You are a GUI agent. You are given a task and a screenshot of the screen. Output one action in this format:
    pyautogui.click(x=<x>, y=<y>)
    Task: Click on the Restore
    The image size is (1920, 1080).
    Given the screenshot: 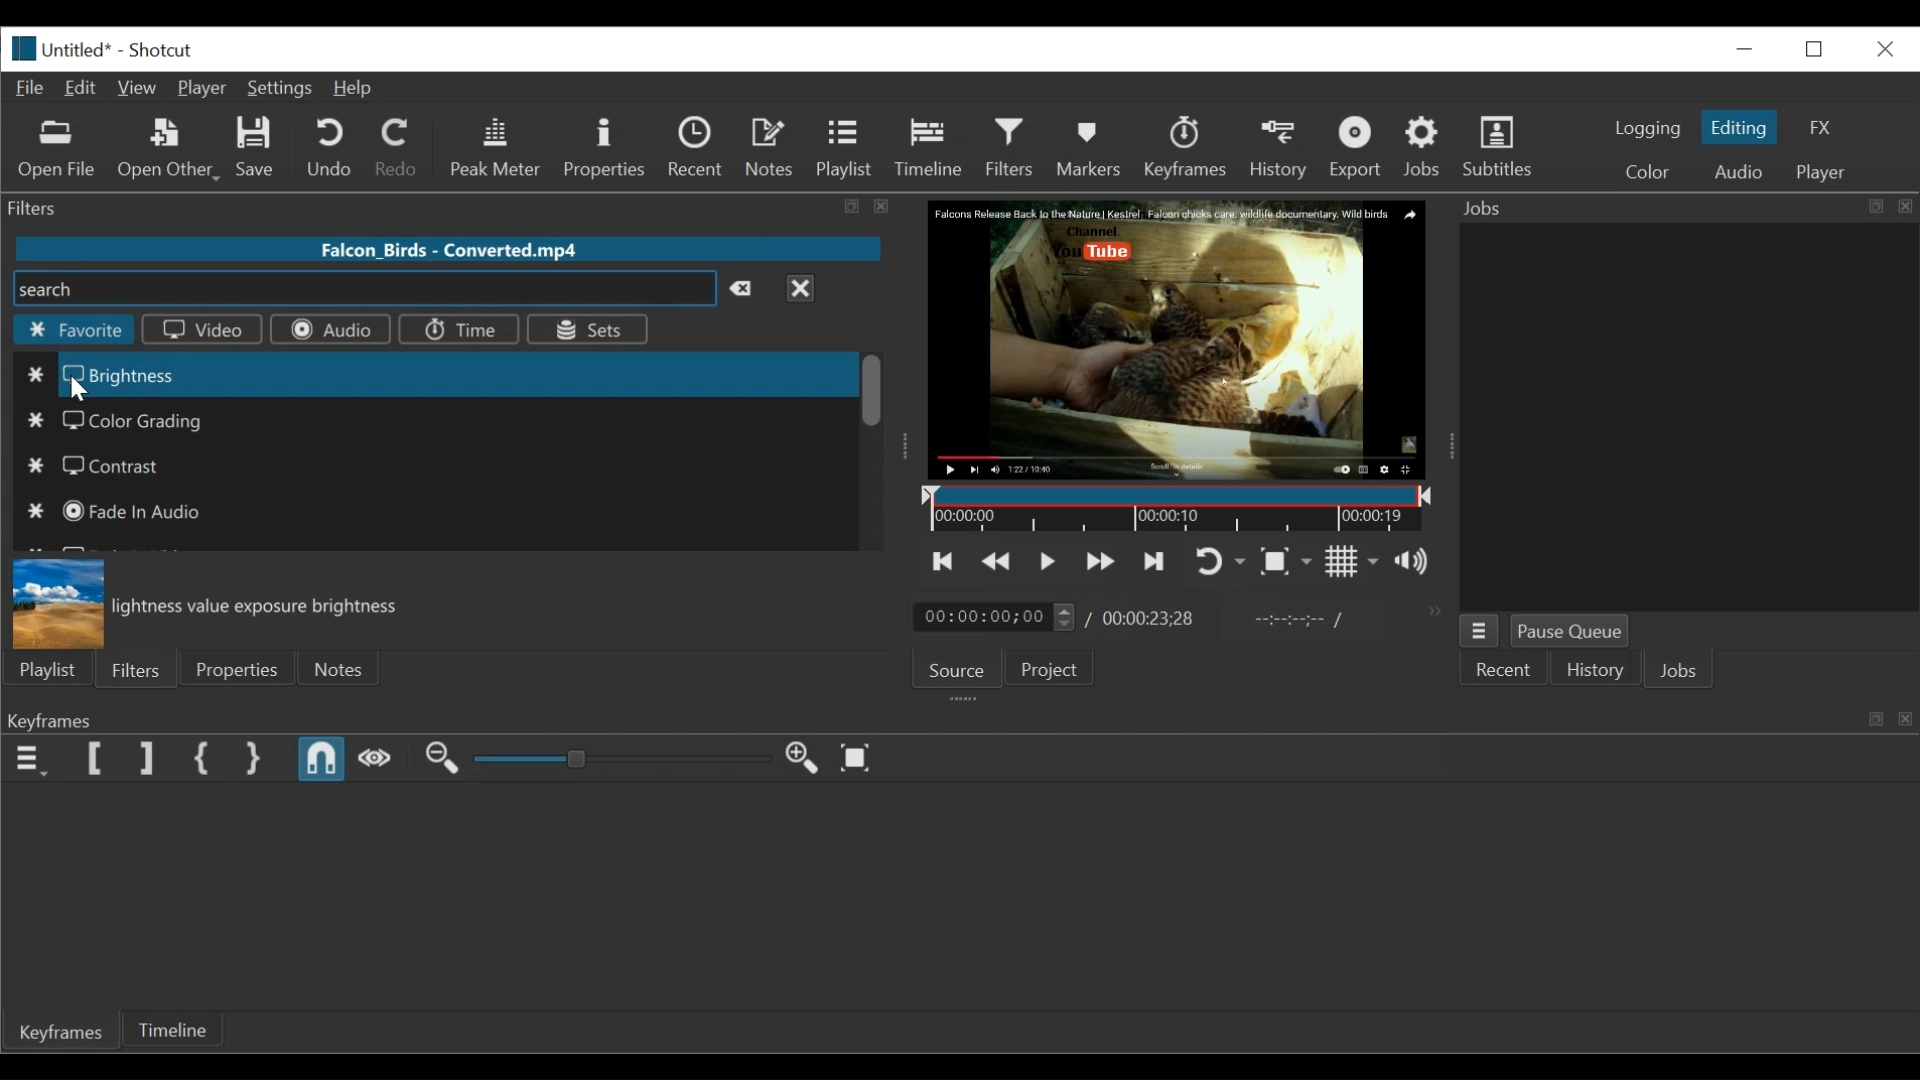 What is the action you would take?
    pyautogui.click(x=1747, y=46)
    